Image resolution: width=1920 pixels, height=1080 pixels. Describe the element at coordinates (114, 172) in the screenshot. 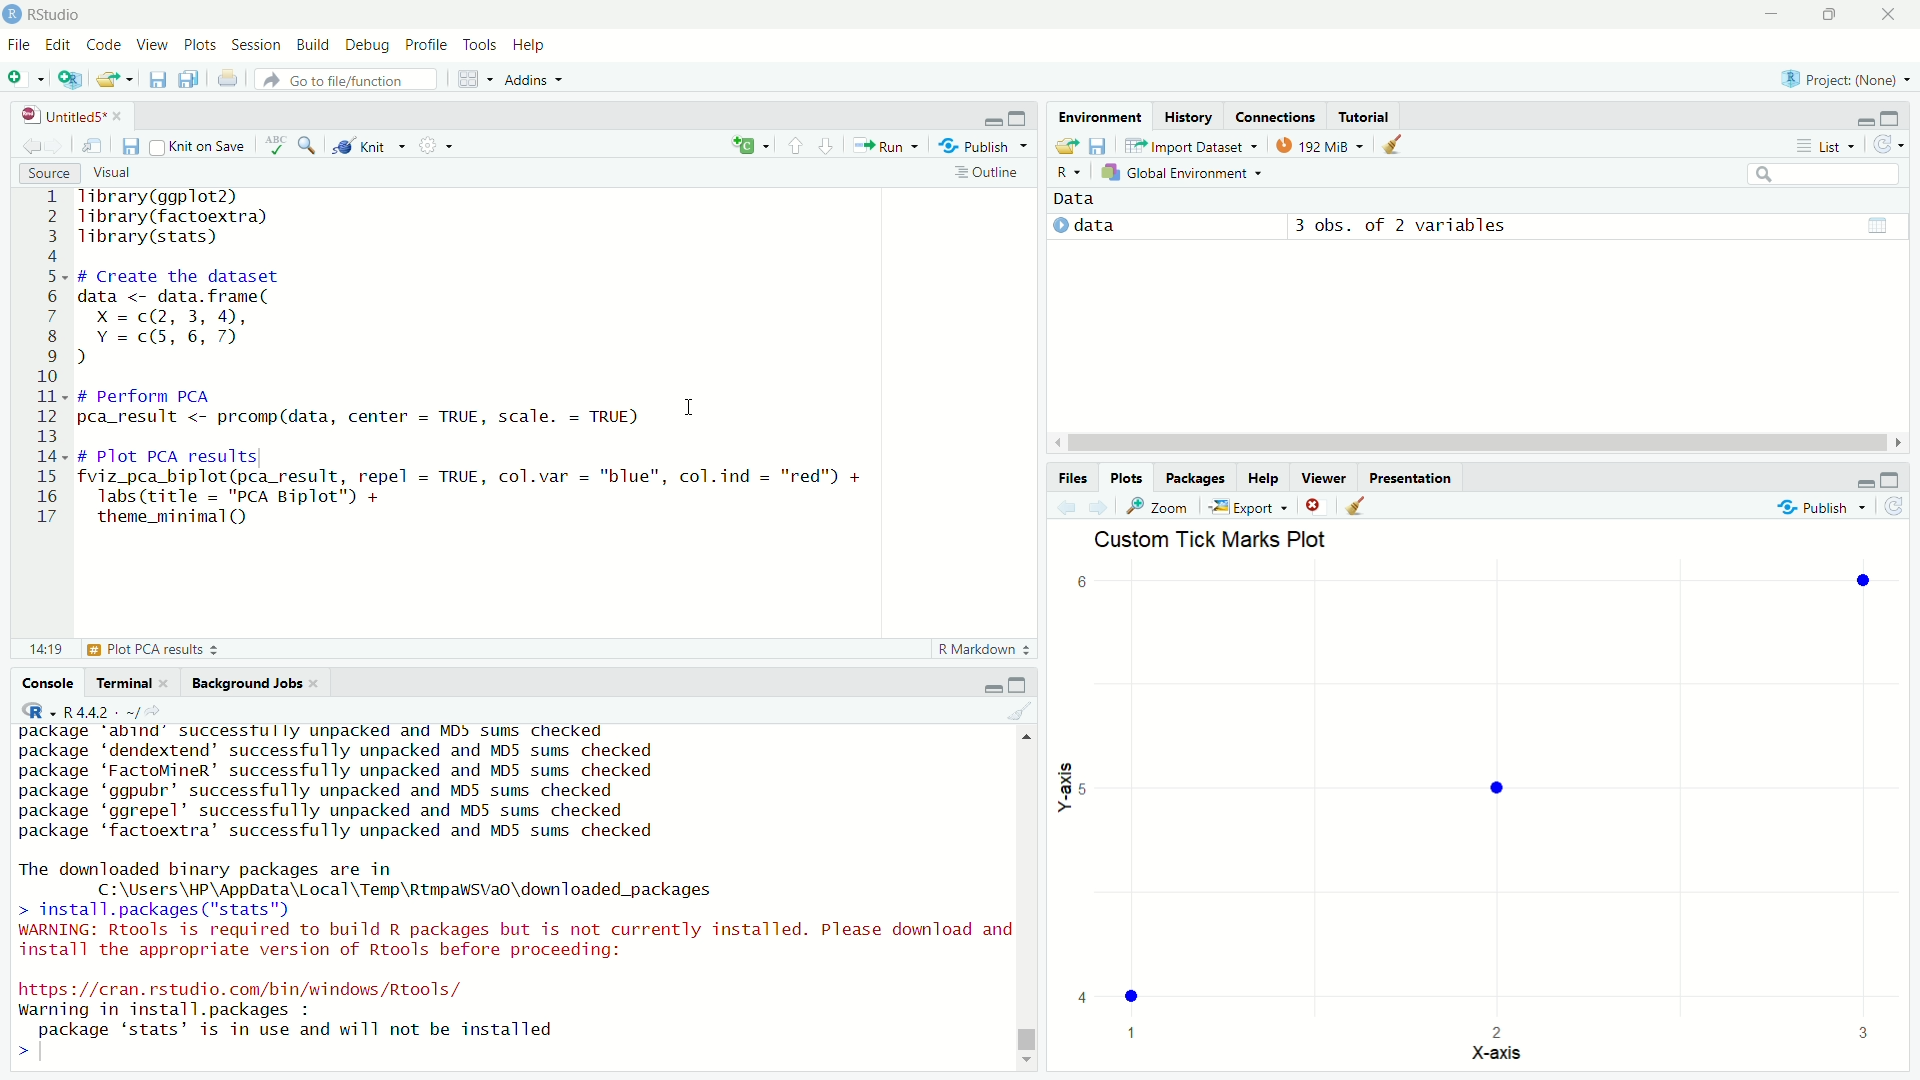

I see `visual` at that location.